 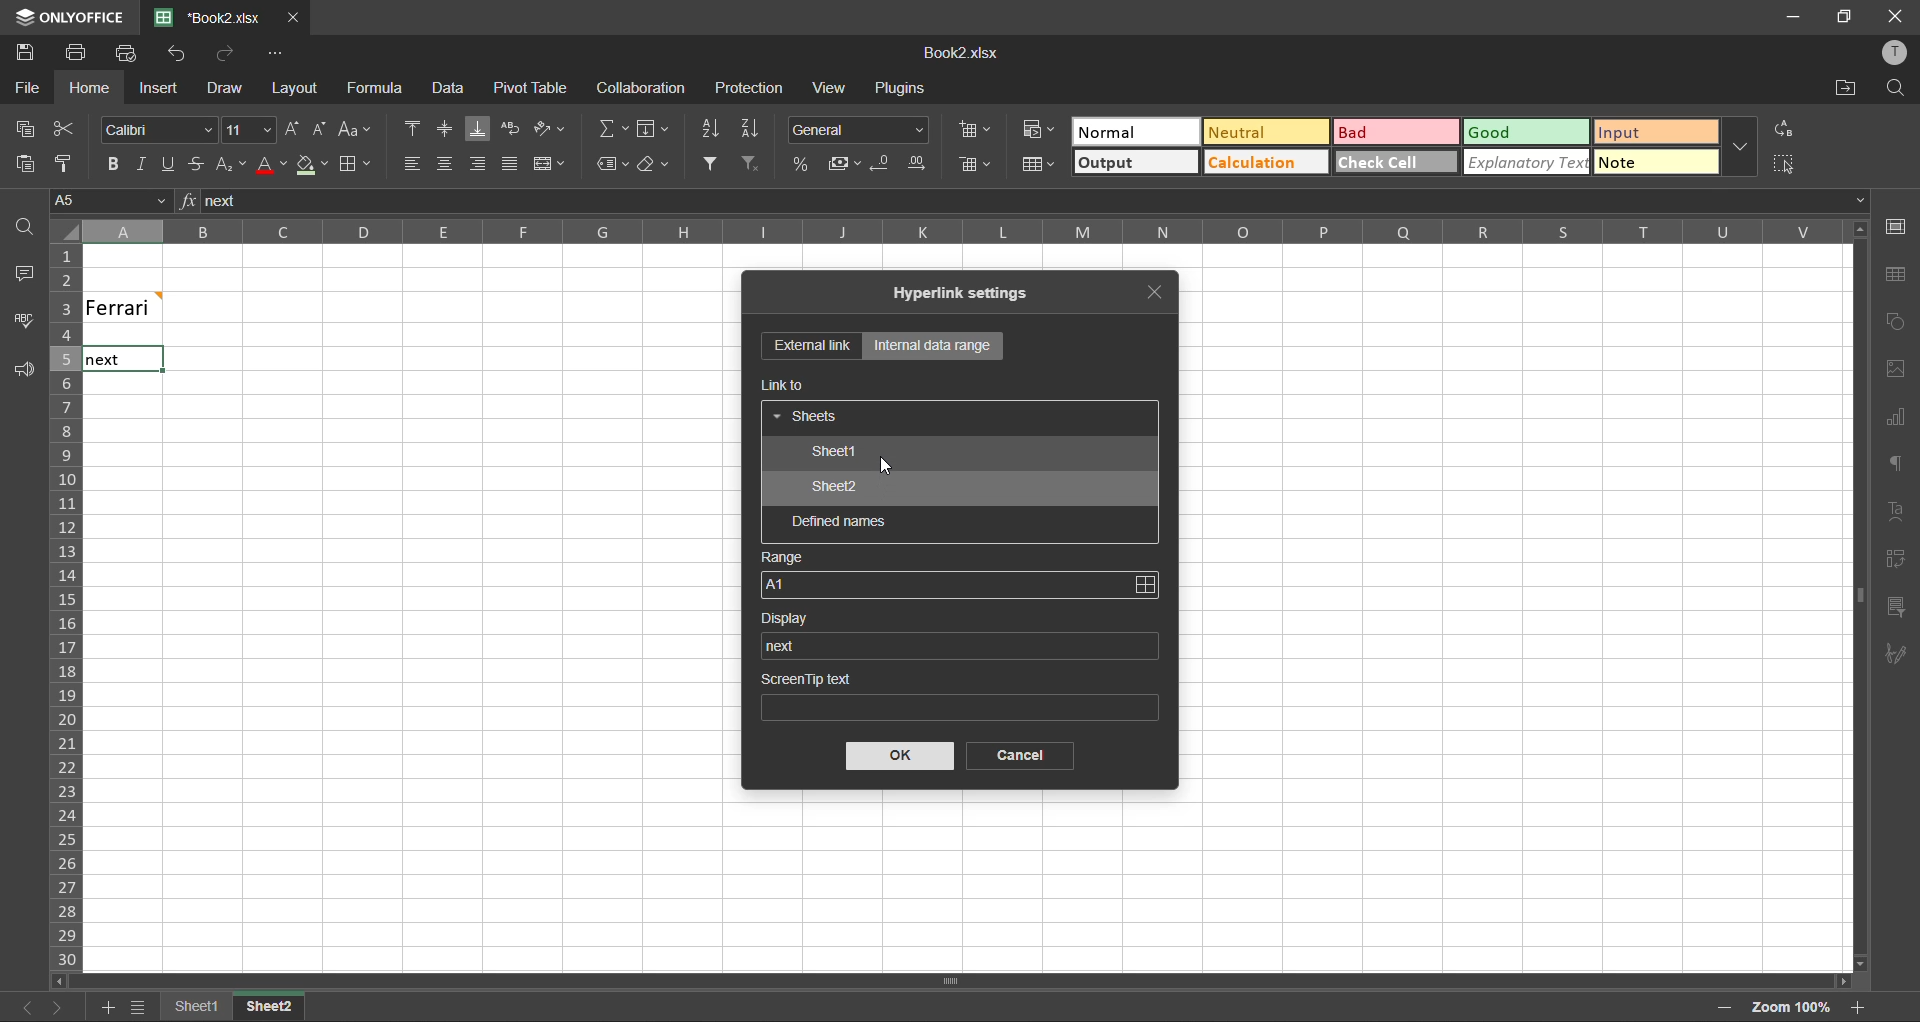 I want to click on underline, so click(x=167, y=166).